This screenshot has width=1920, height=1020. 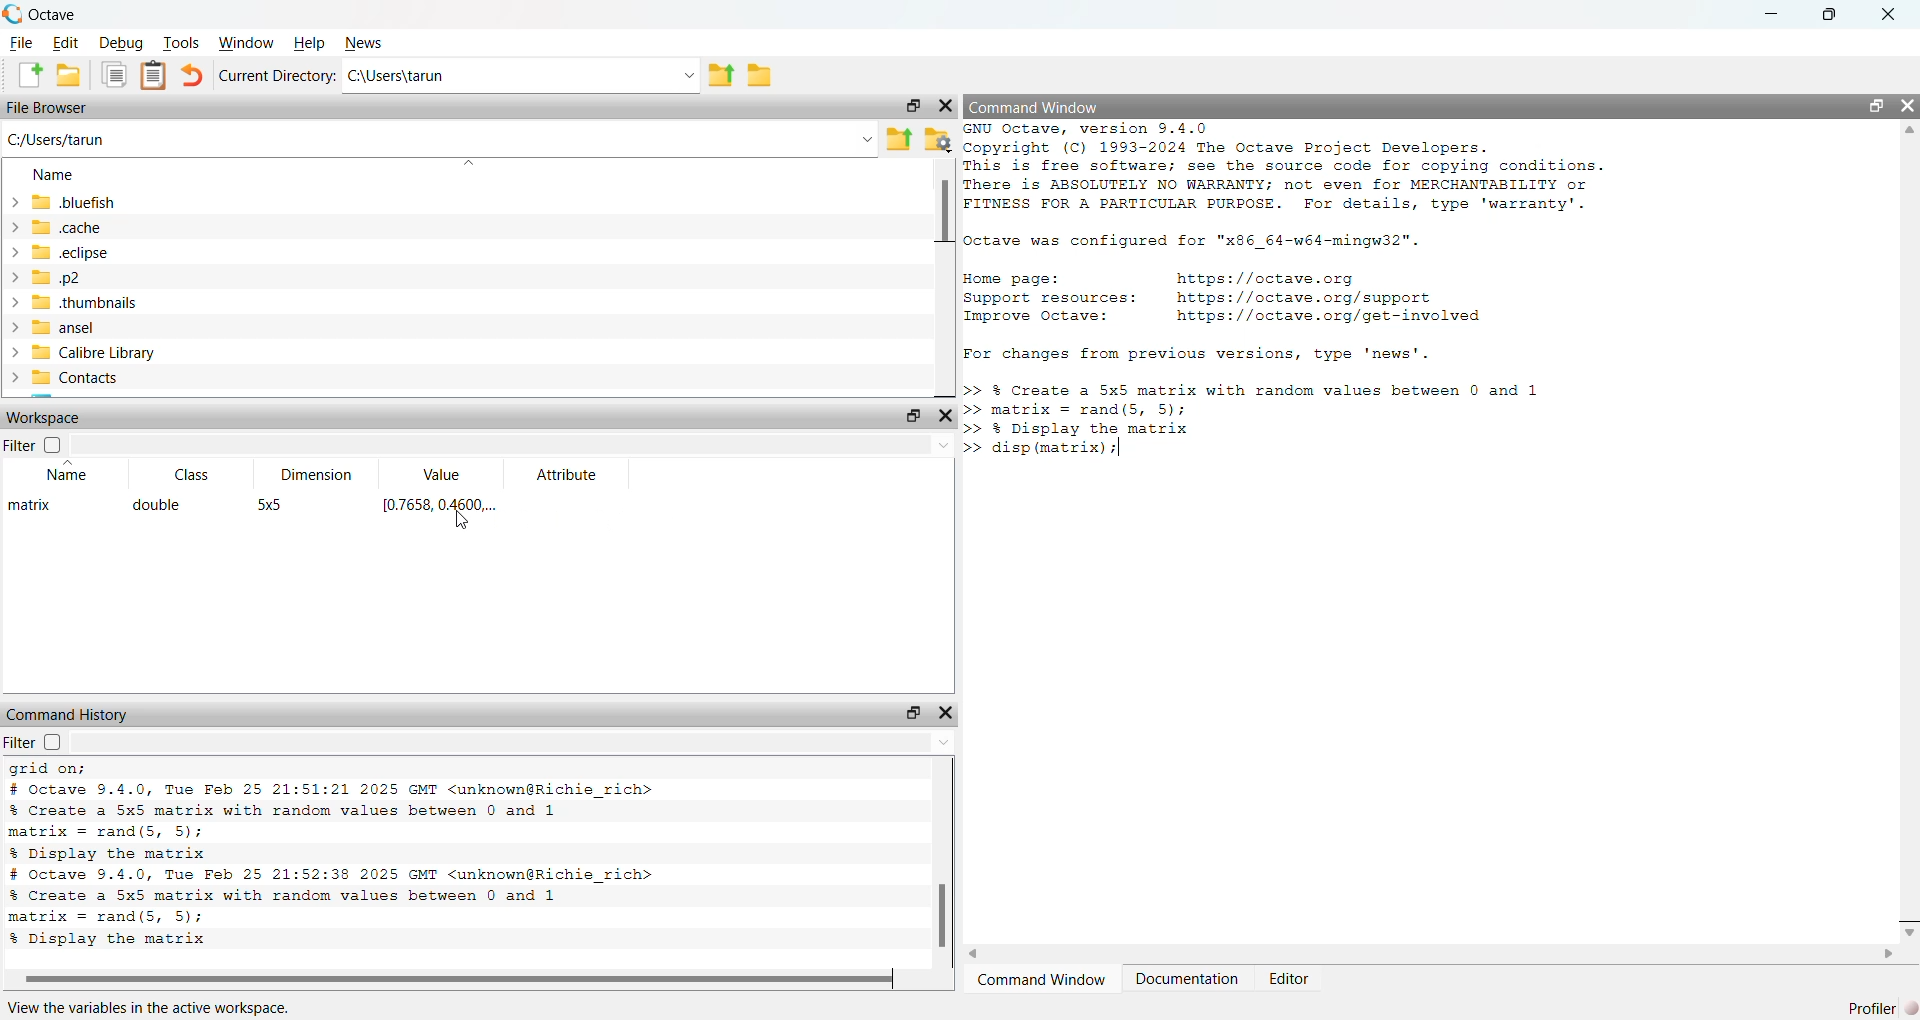 I want to click on GNU Octave, version 9.4.0

Copyright (C) 1993-2024 The Octave Project Developers.

This is free software; see the source code for copying conditions.
There is ABSOLUTELY NO WARRANTY; not even for MERCHANTABILITY or
FITNESS FOR A PARTICULAR PURPOSE. For details, type 'warranty'.
Octave was configured for "x86_64-w64-mingw32".

Home page: https: //octave.org

Support resources: https: //octave.org/support

Improve Octave: https: //octave.org/get-involved

For changes from previous versions, type 'news'., so click(x=1294, y=248).